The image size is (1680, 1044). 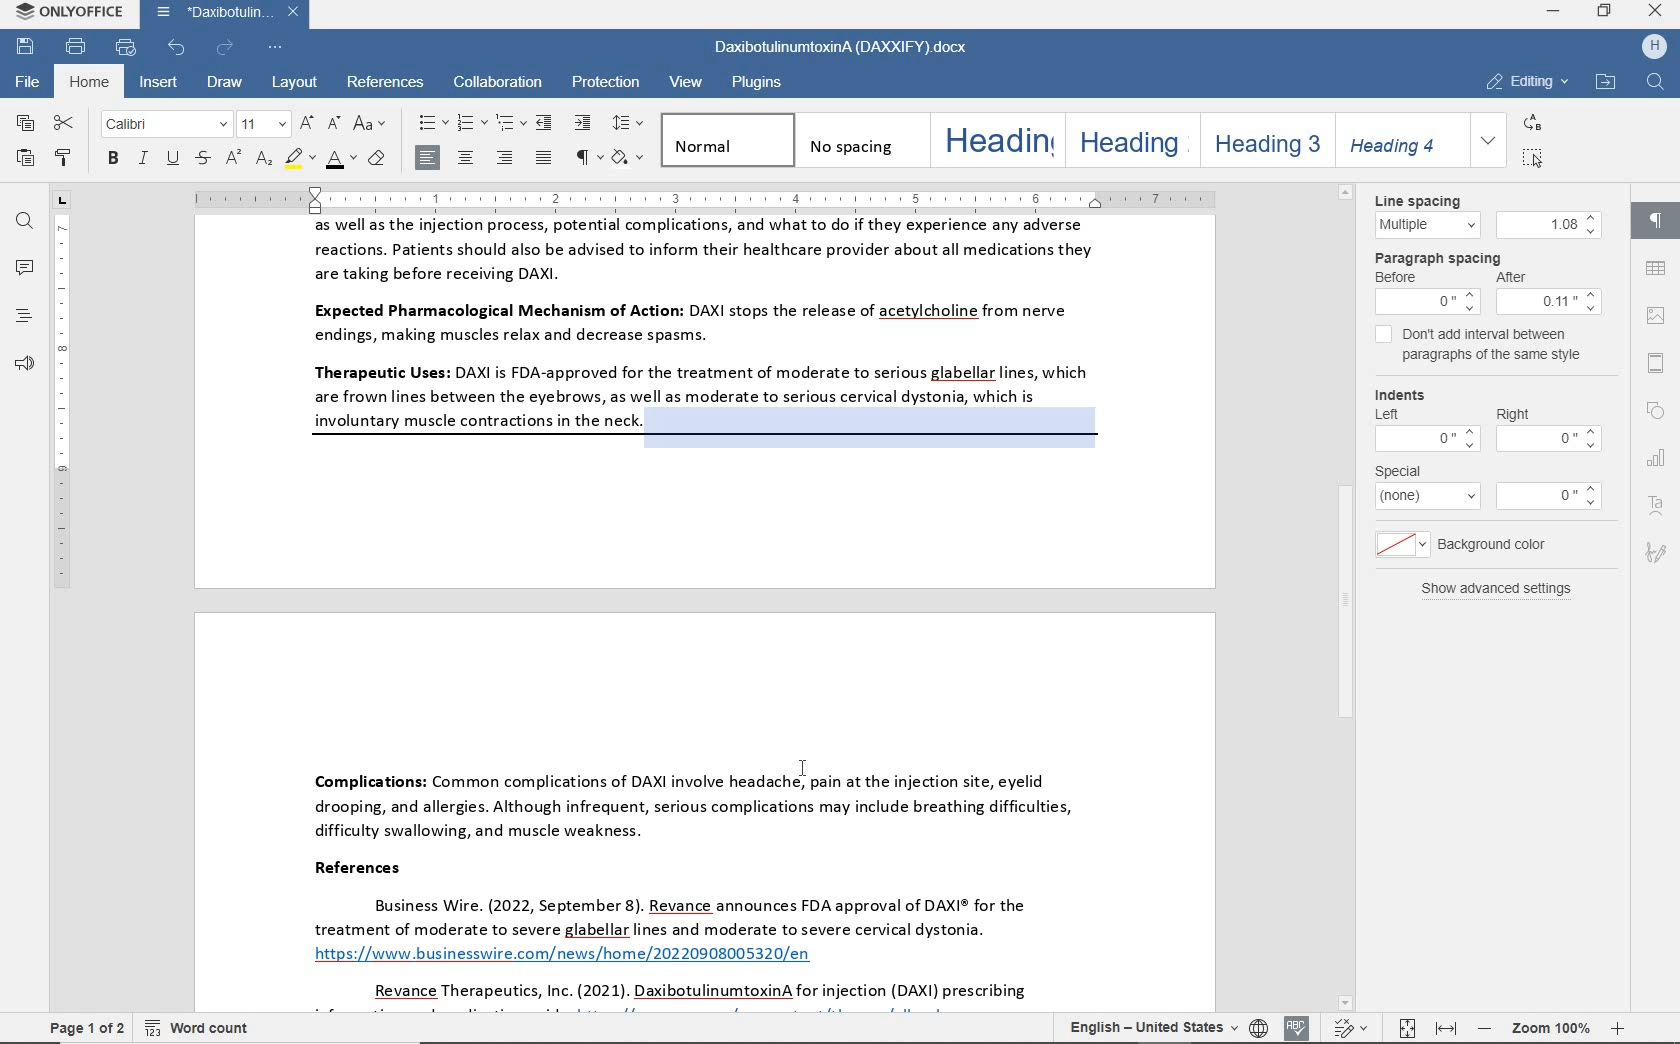 What do you see at coordinates (1605, 83) in the screenshot?
I see `open file location` at bounding box center [1605, 83].